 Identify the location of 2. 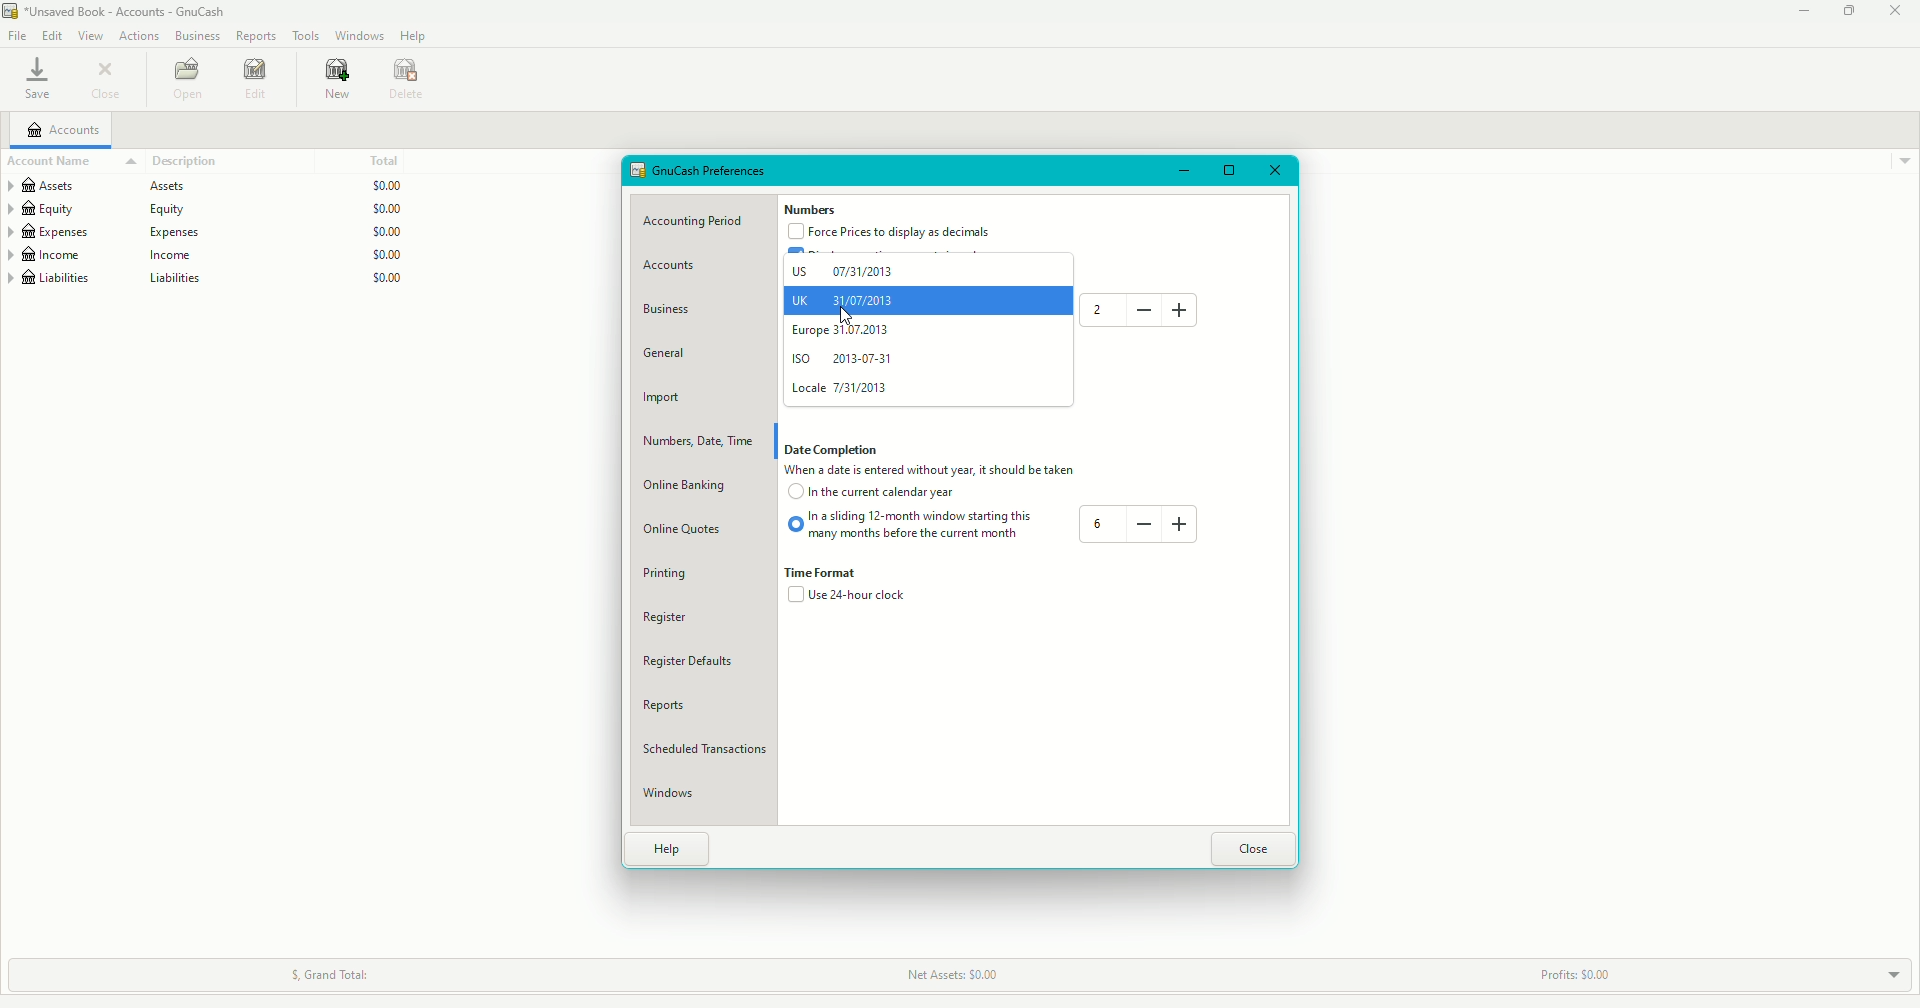
(1094, 309).